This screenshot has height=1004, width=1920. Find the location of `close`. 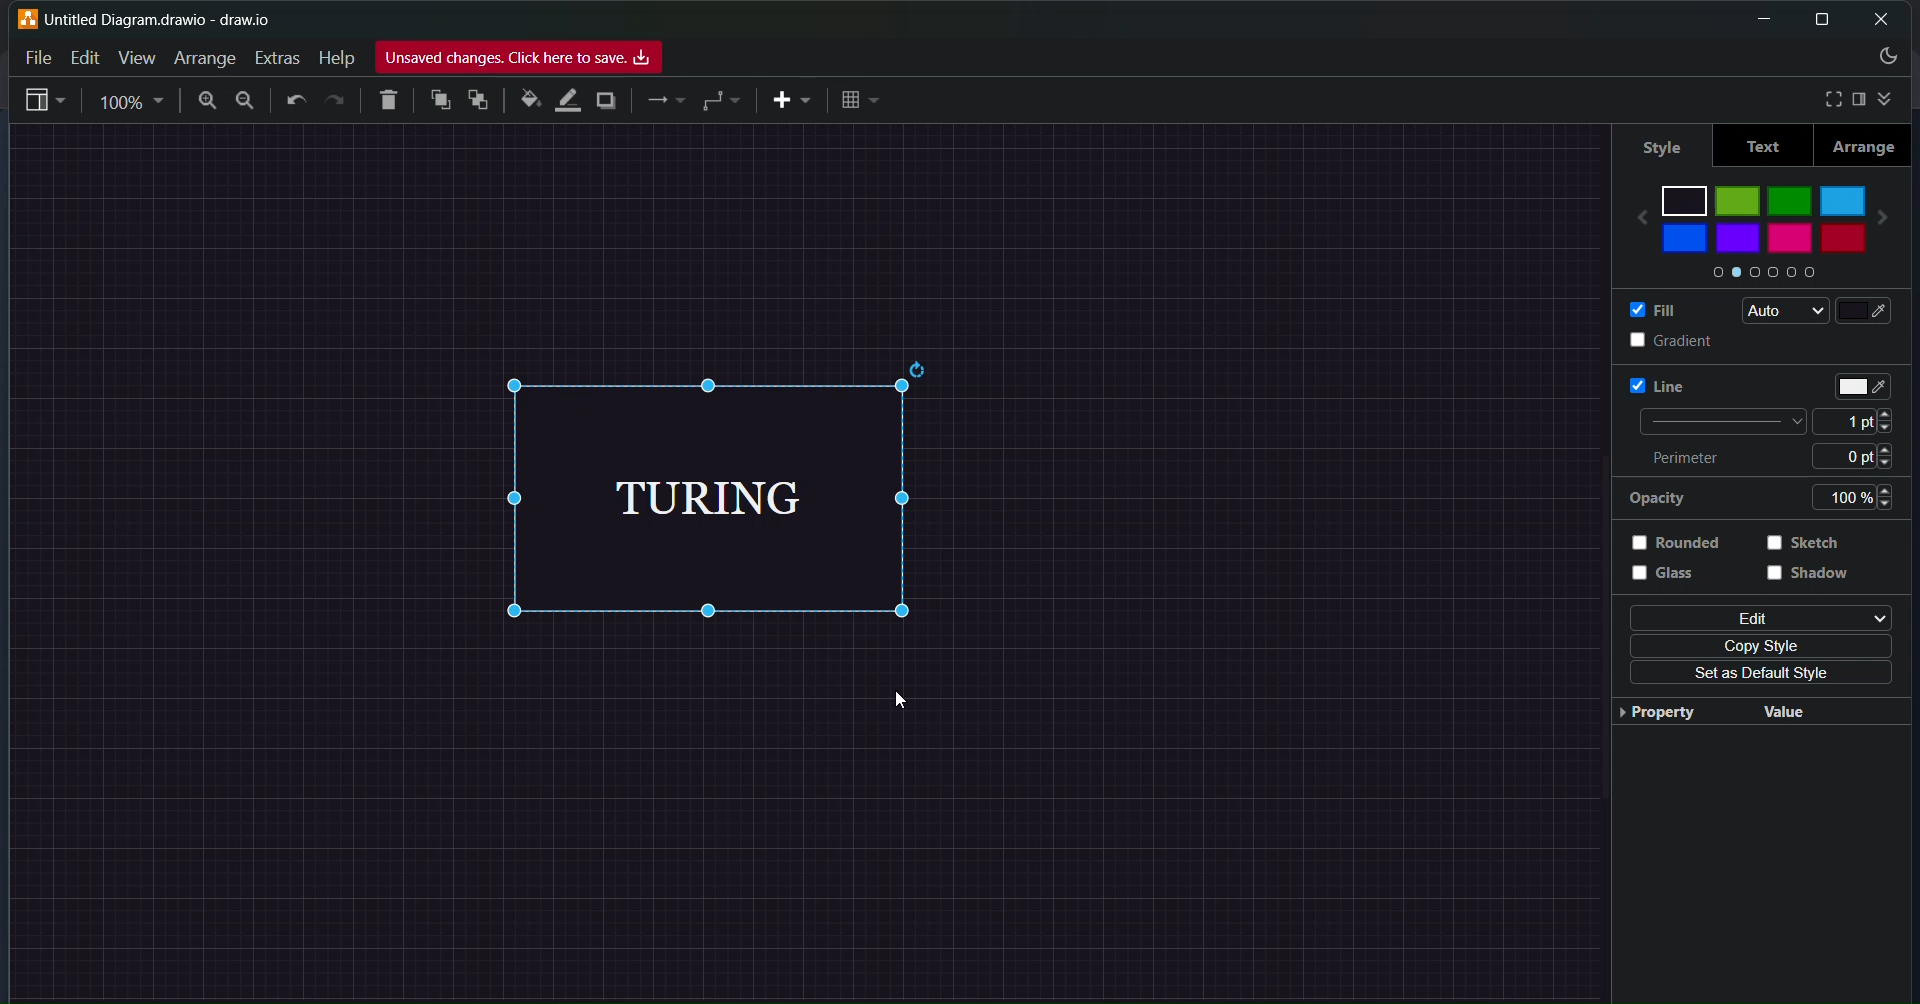

close is located at coordinates (1883, 19).